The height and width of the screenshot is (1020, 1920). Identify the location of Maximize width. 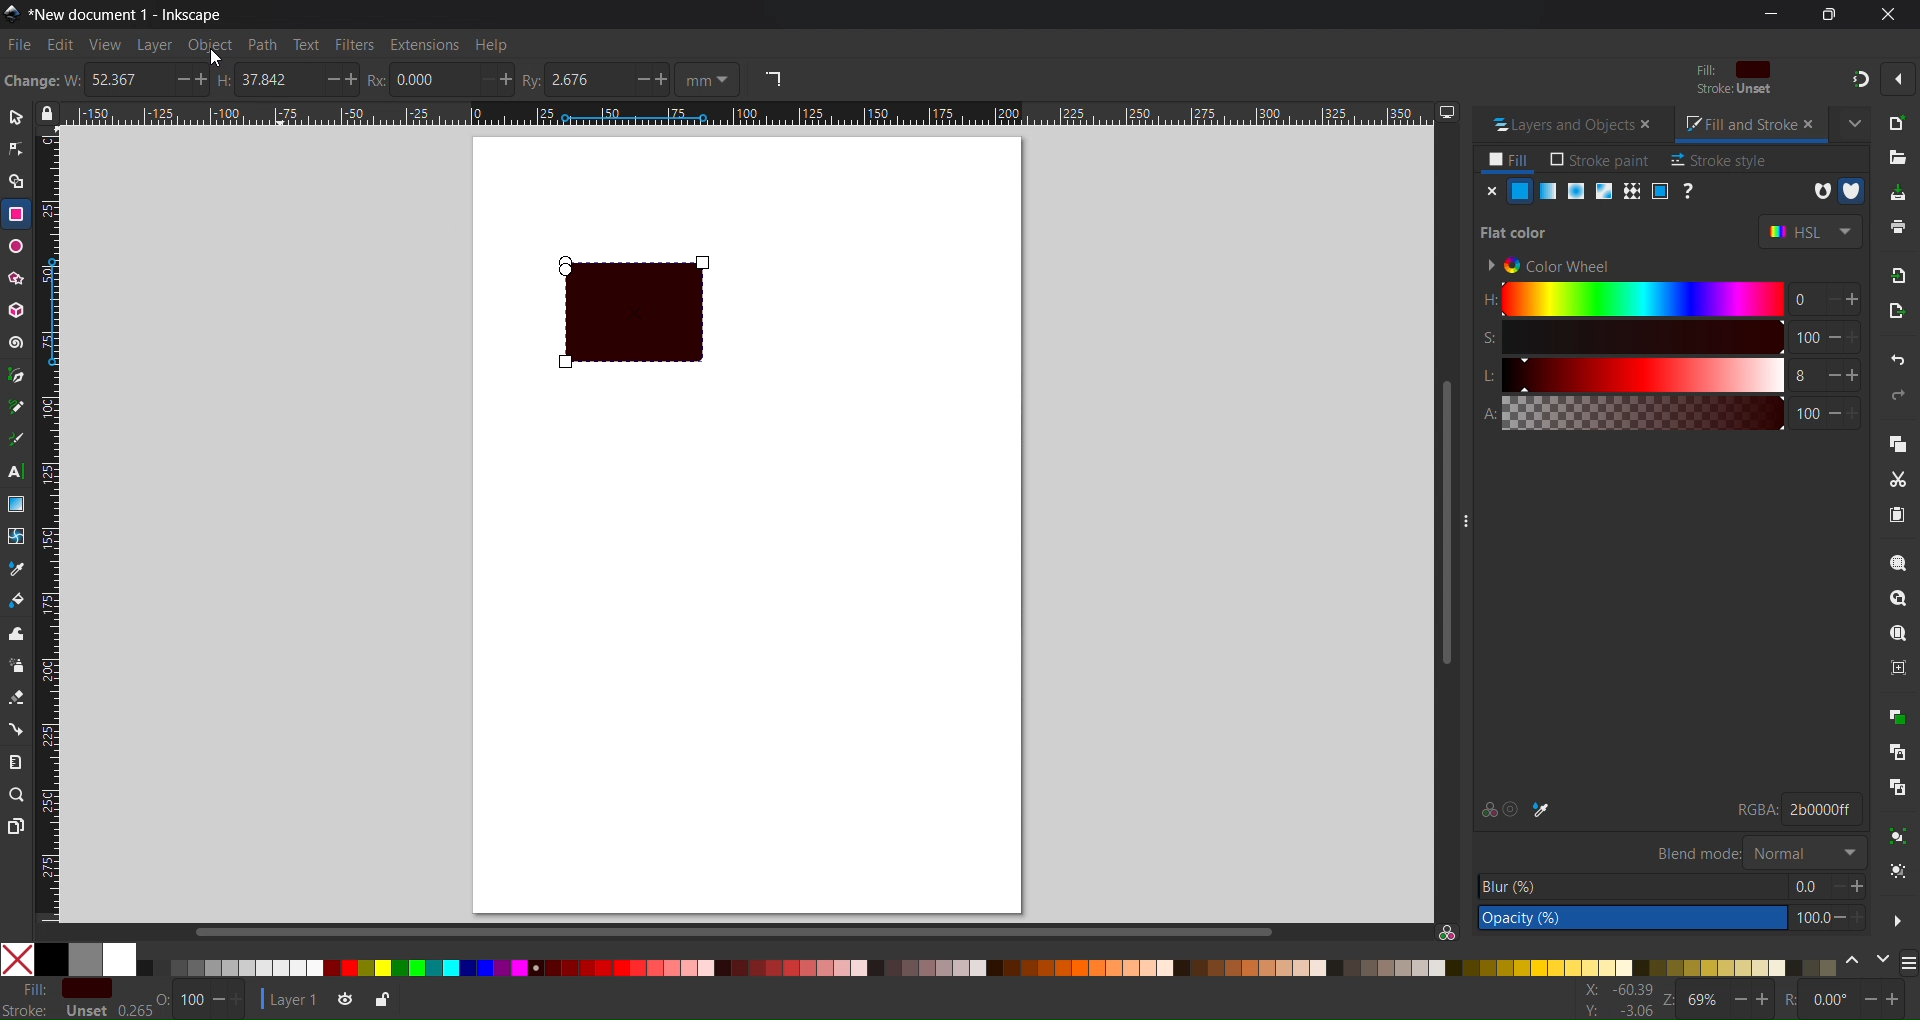
(204, 81).